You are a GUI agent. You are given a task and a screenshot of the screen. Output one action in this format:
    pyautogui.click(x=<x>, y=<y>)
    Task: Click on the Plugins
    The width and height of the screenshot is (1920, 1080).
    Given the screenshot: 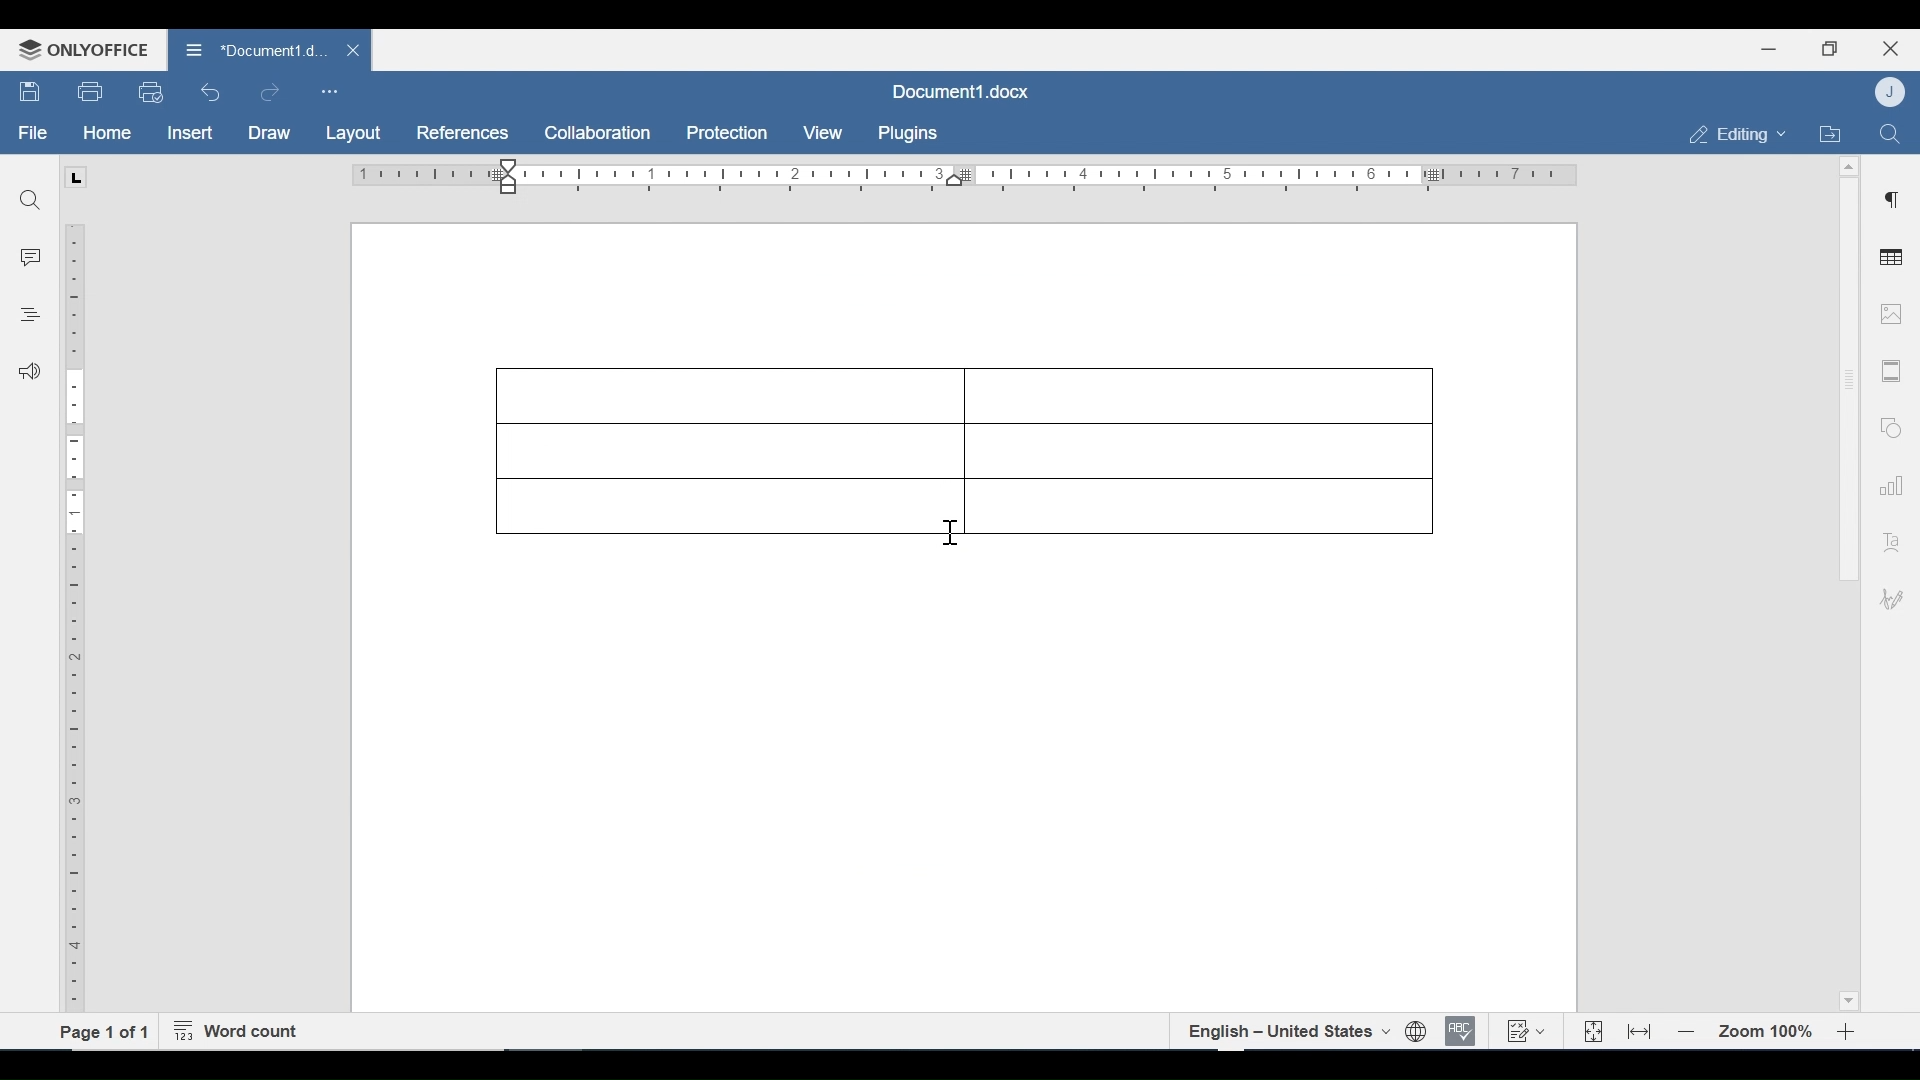 What is the action you would take?
    pyautogui.click(x=905, y=134)
    